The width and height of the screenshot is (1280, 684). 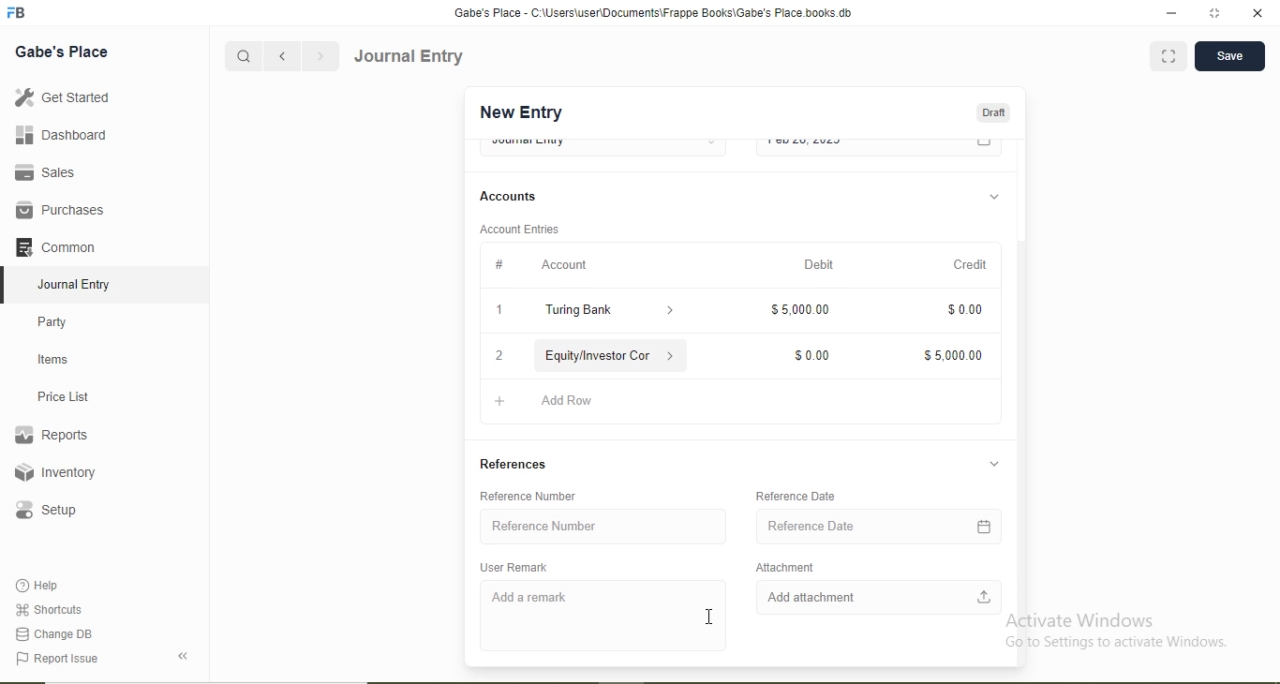 I want to click on Help, so click(x=39, y=585).